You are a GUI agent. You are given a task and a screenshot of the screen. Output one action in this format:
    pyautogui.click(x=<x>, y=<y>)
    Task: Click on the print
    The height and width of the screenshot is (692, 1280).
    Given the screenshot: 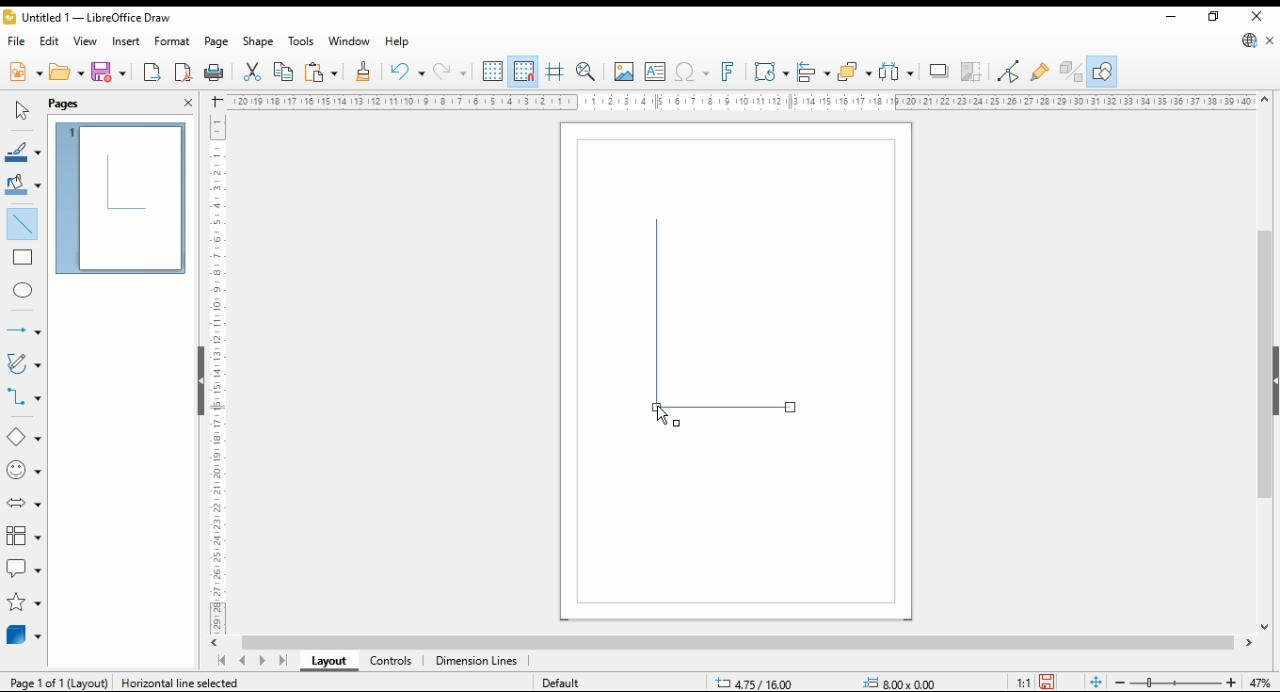 What is the action you would take?
    pyautogui.click(x=214, y=73)
    